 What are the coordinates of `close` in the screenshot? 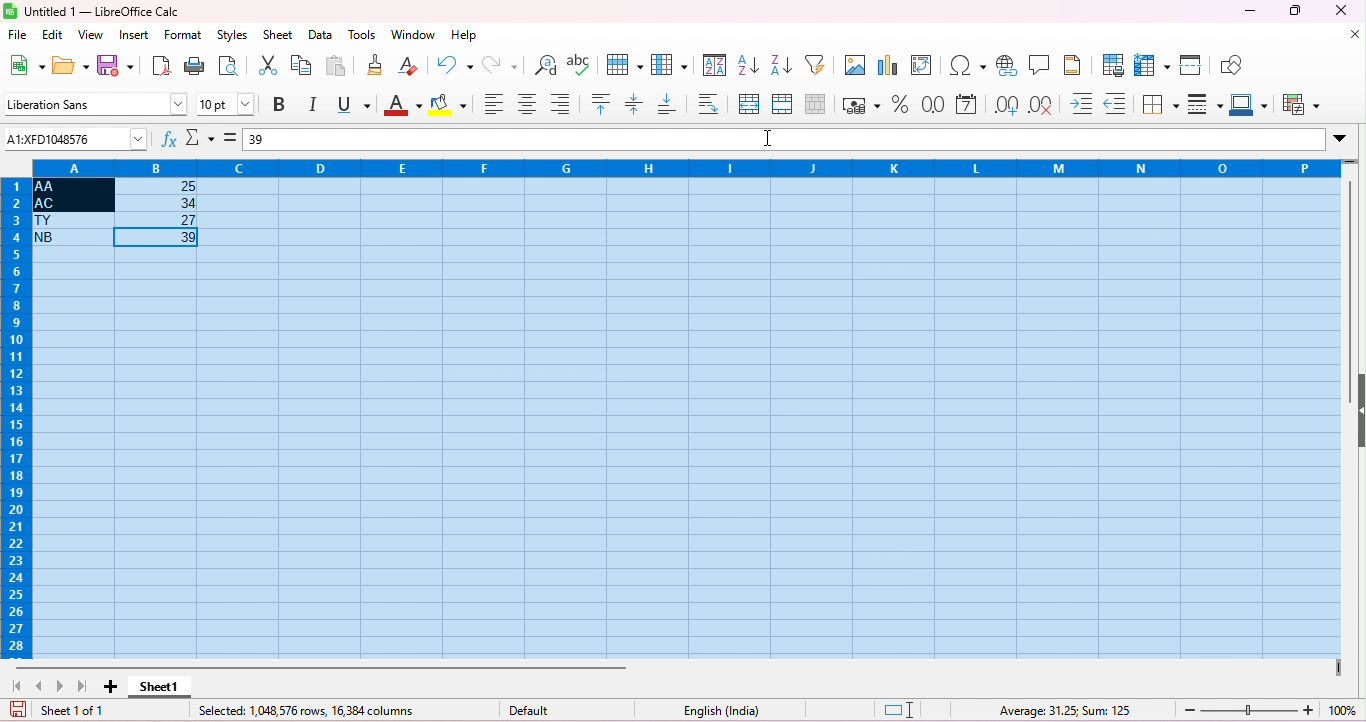 It's located at (1354, 35).